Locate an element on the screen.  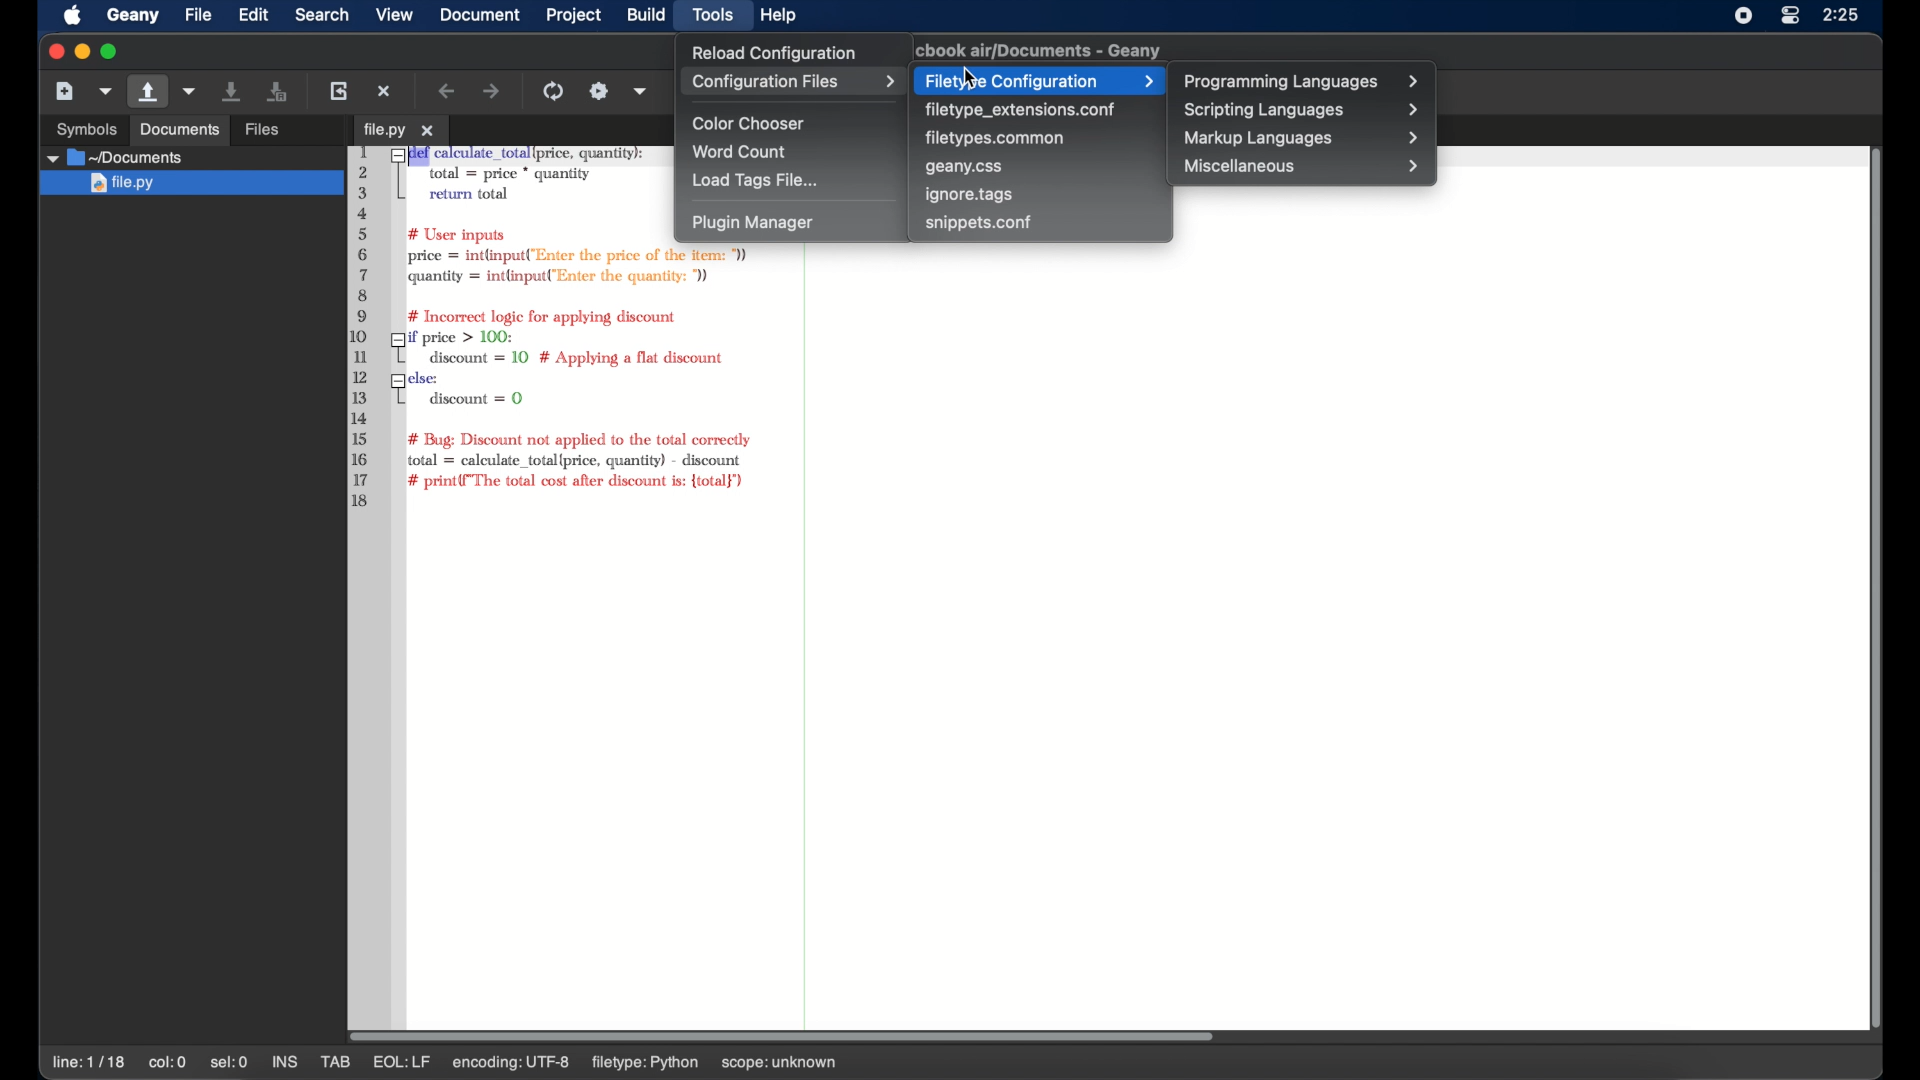
build is located at coordinates (646, 14).